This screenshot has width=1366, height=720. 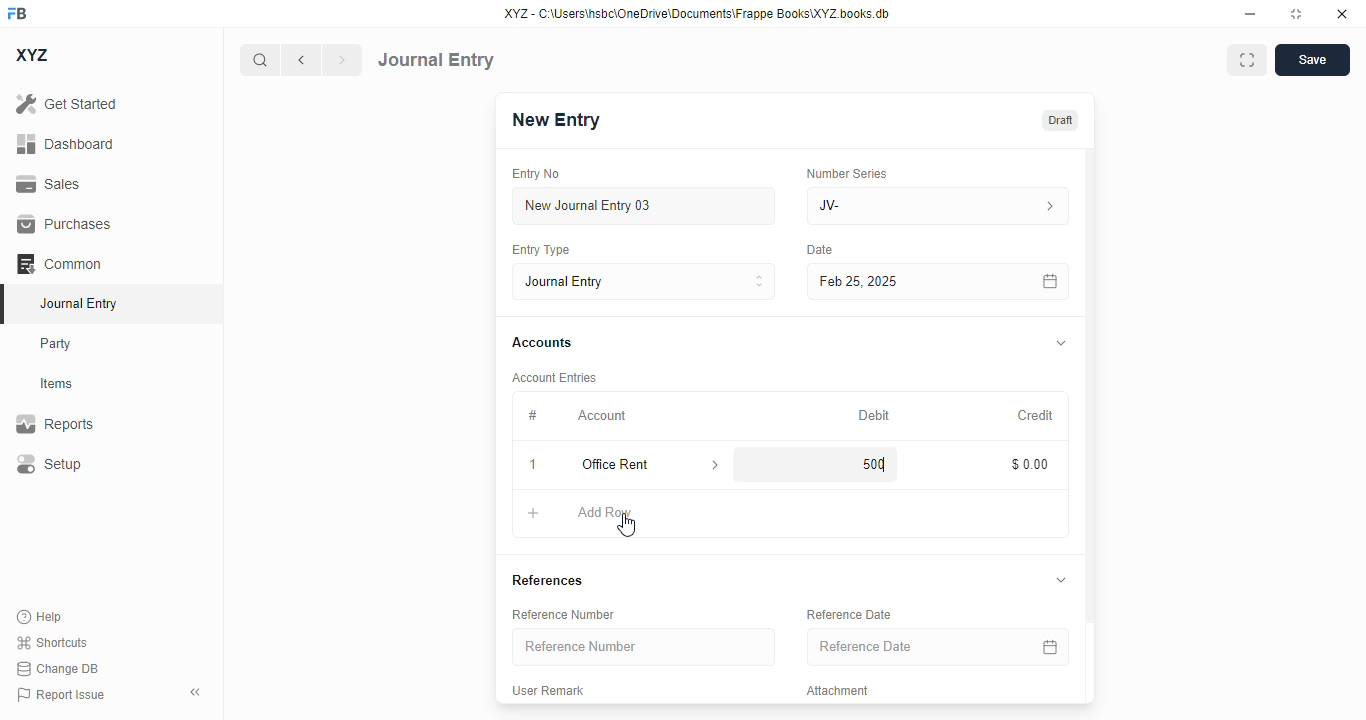 What do you see at coordinates (66, 144) in the screenshot?
I see `dashboard` at bounding box center [66, 144].